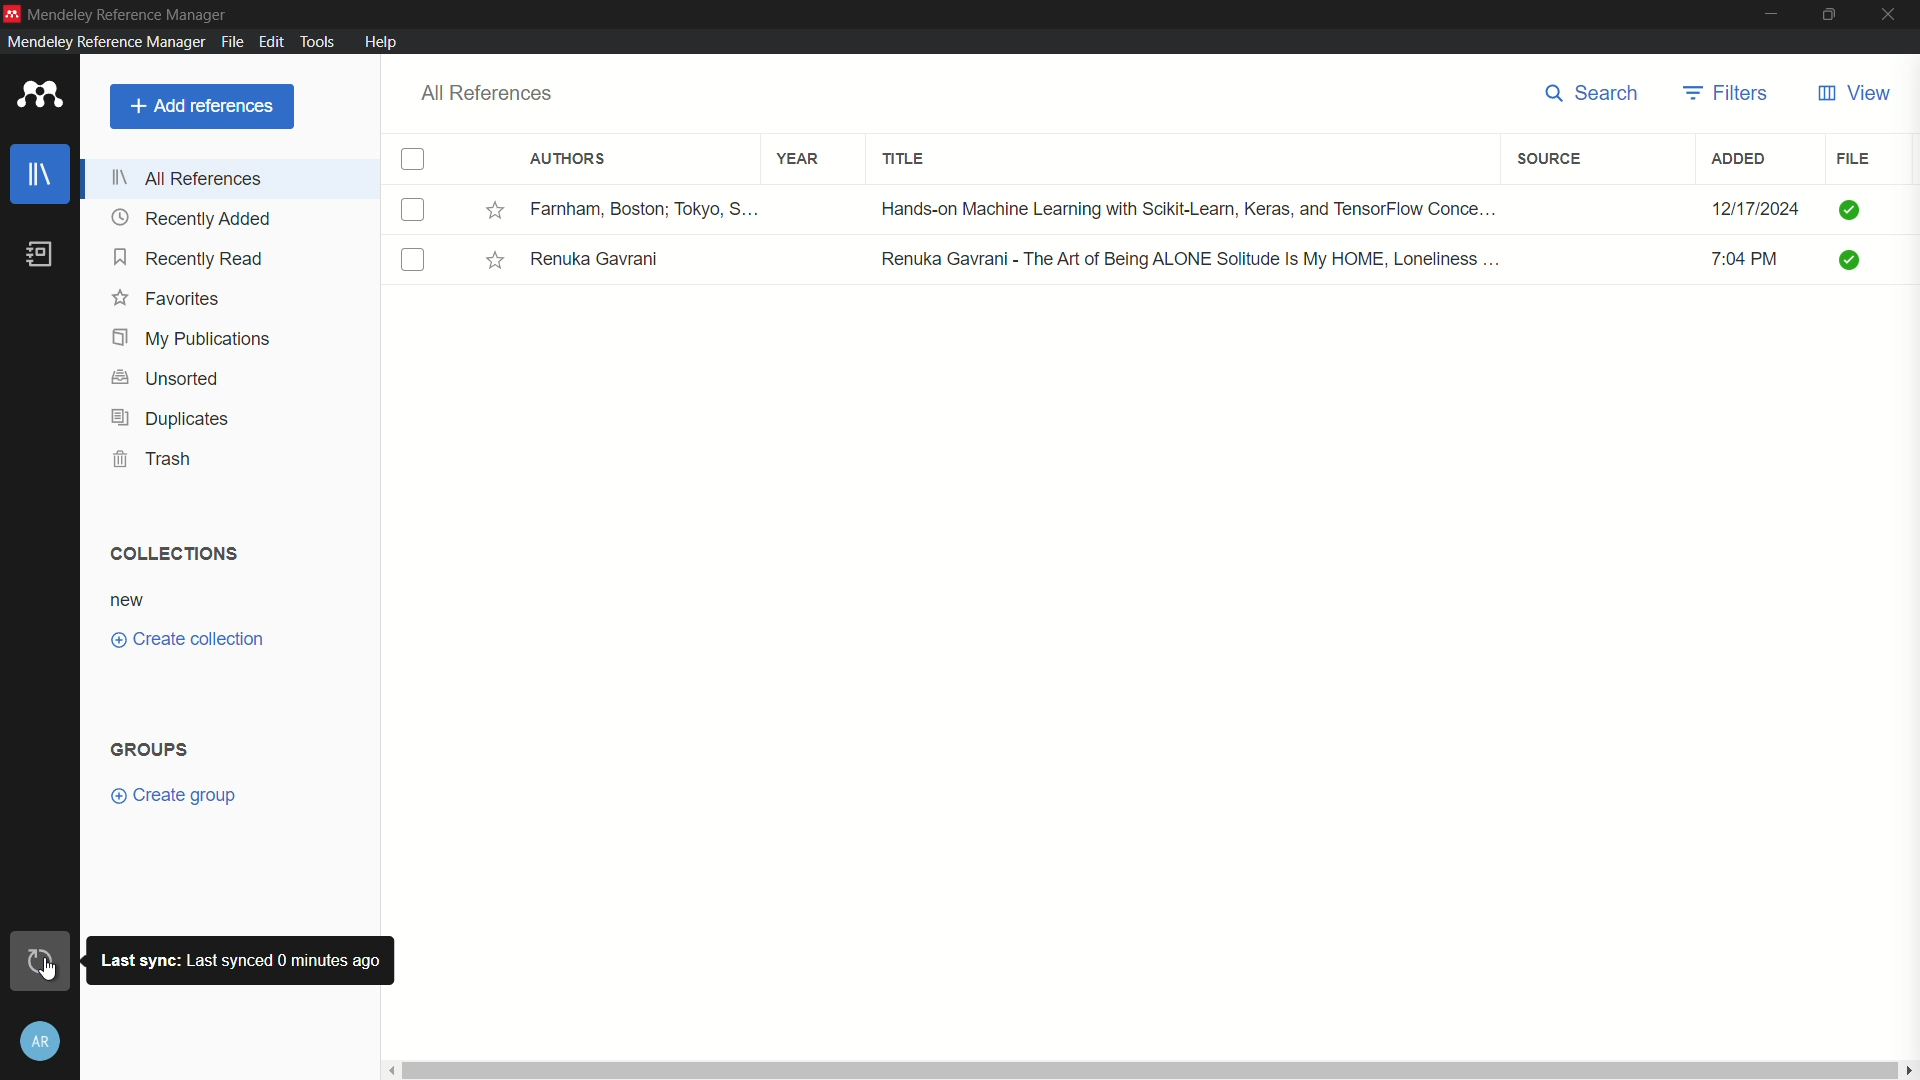 This screenshot has width=1920, height=1080. I want to click on app name, so click(129, 13).